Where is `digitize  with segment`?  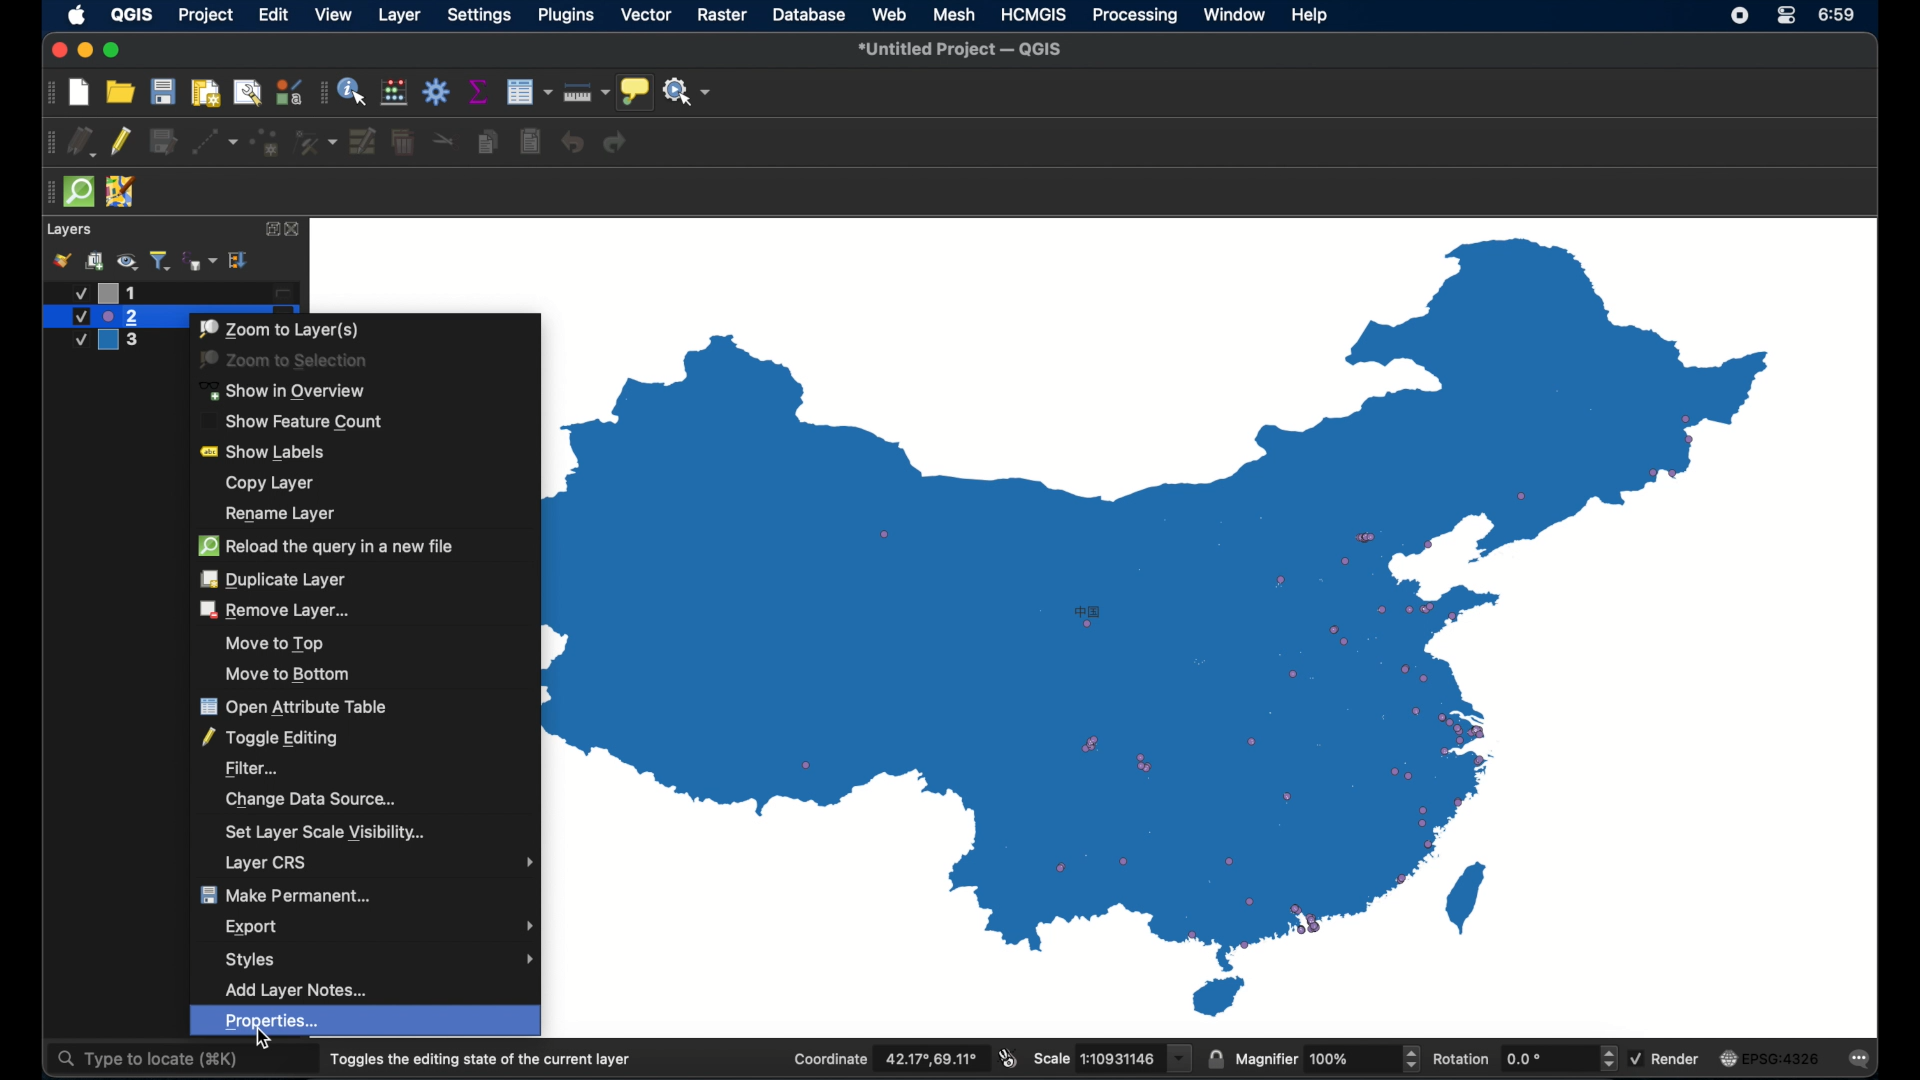
digitize  with segment is located at coordinates (215, 142).